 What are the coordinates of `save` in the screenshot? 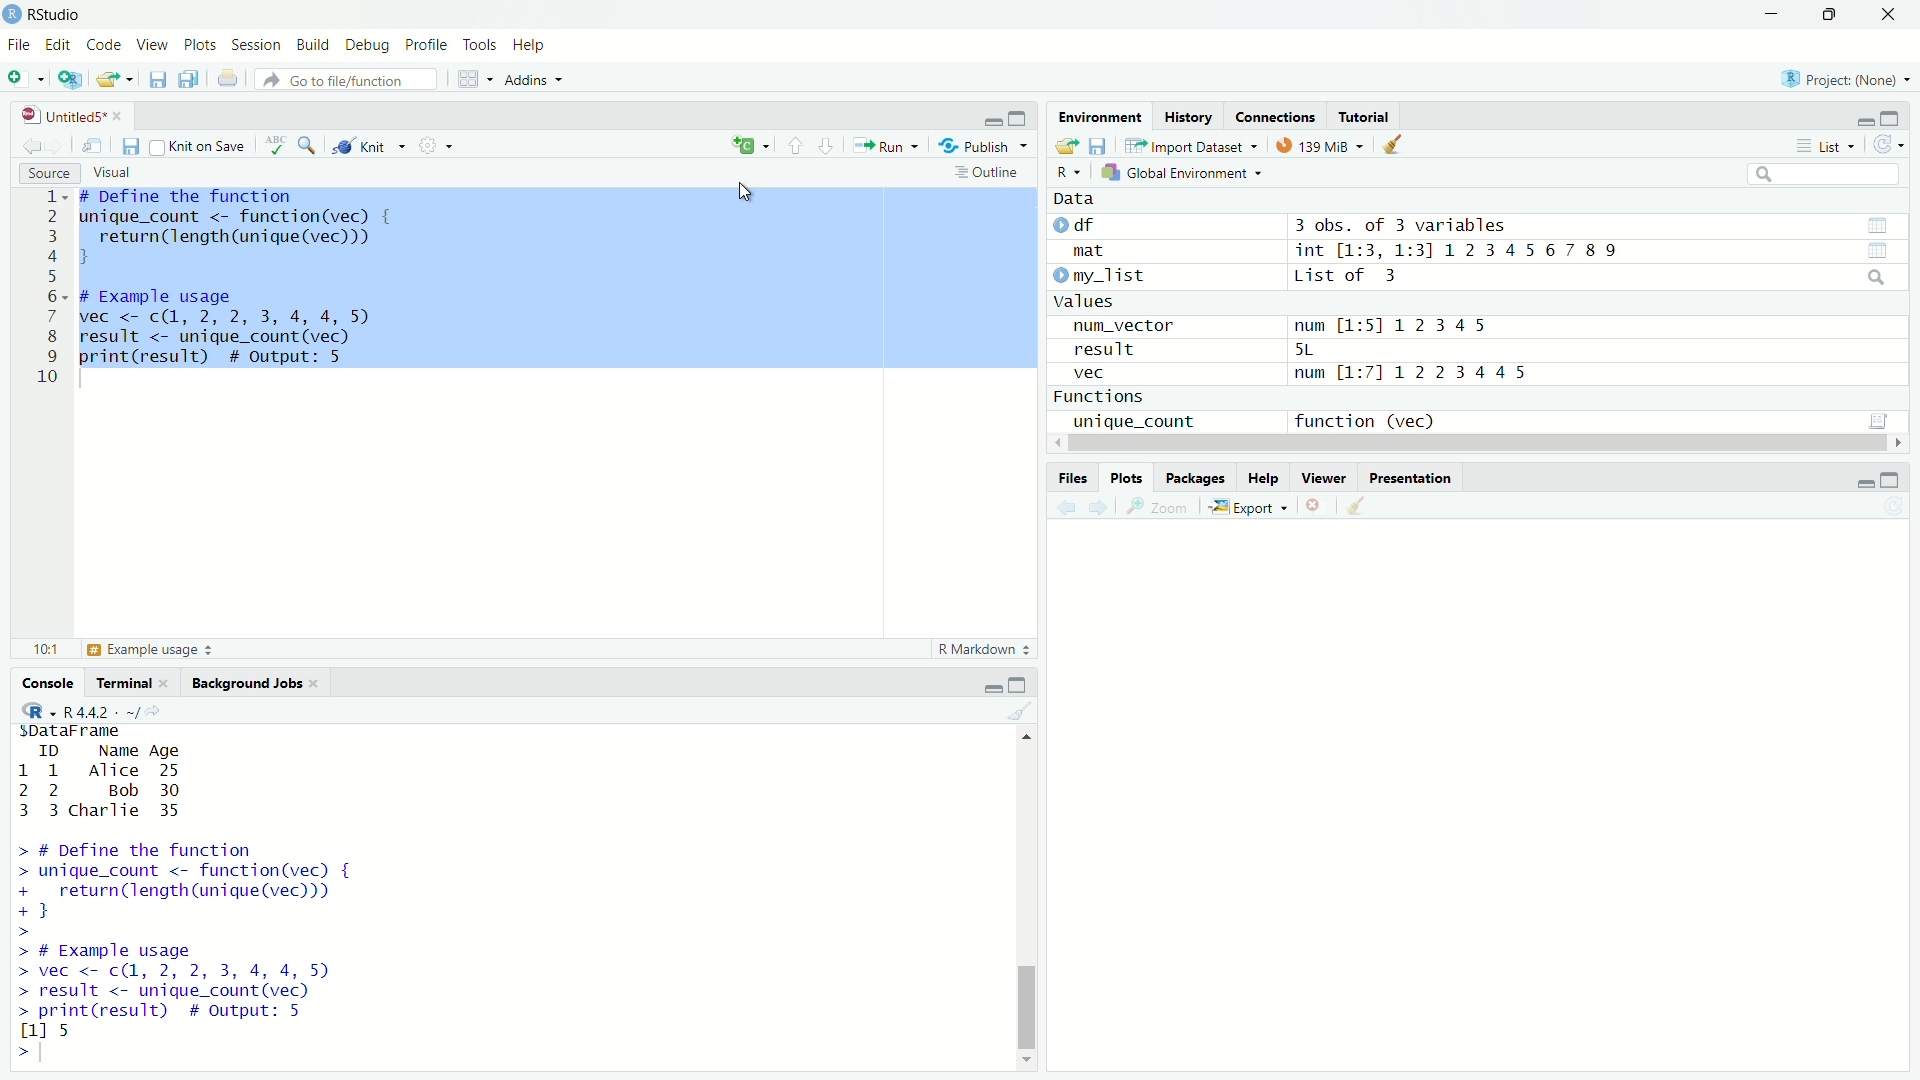 It's located at (1100, 145).